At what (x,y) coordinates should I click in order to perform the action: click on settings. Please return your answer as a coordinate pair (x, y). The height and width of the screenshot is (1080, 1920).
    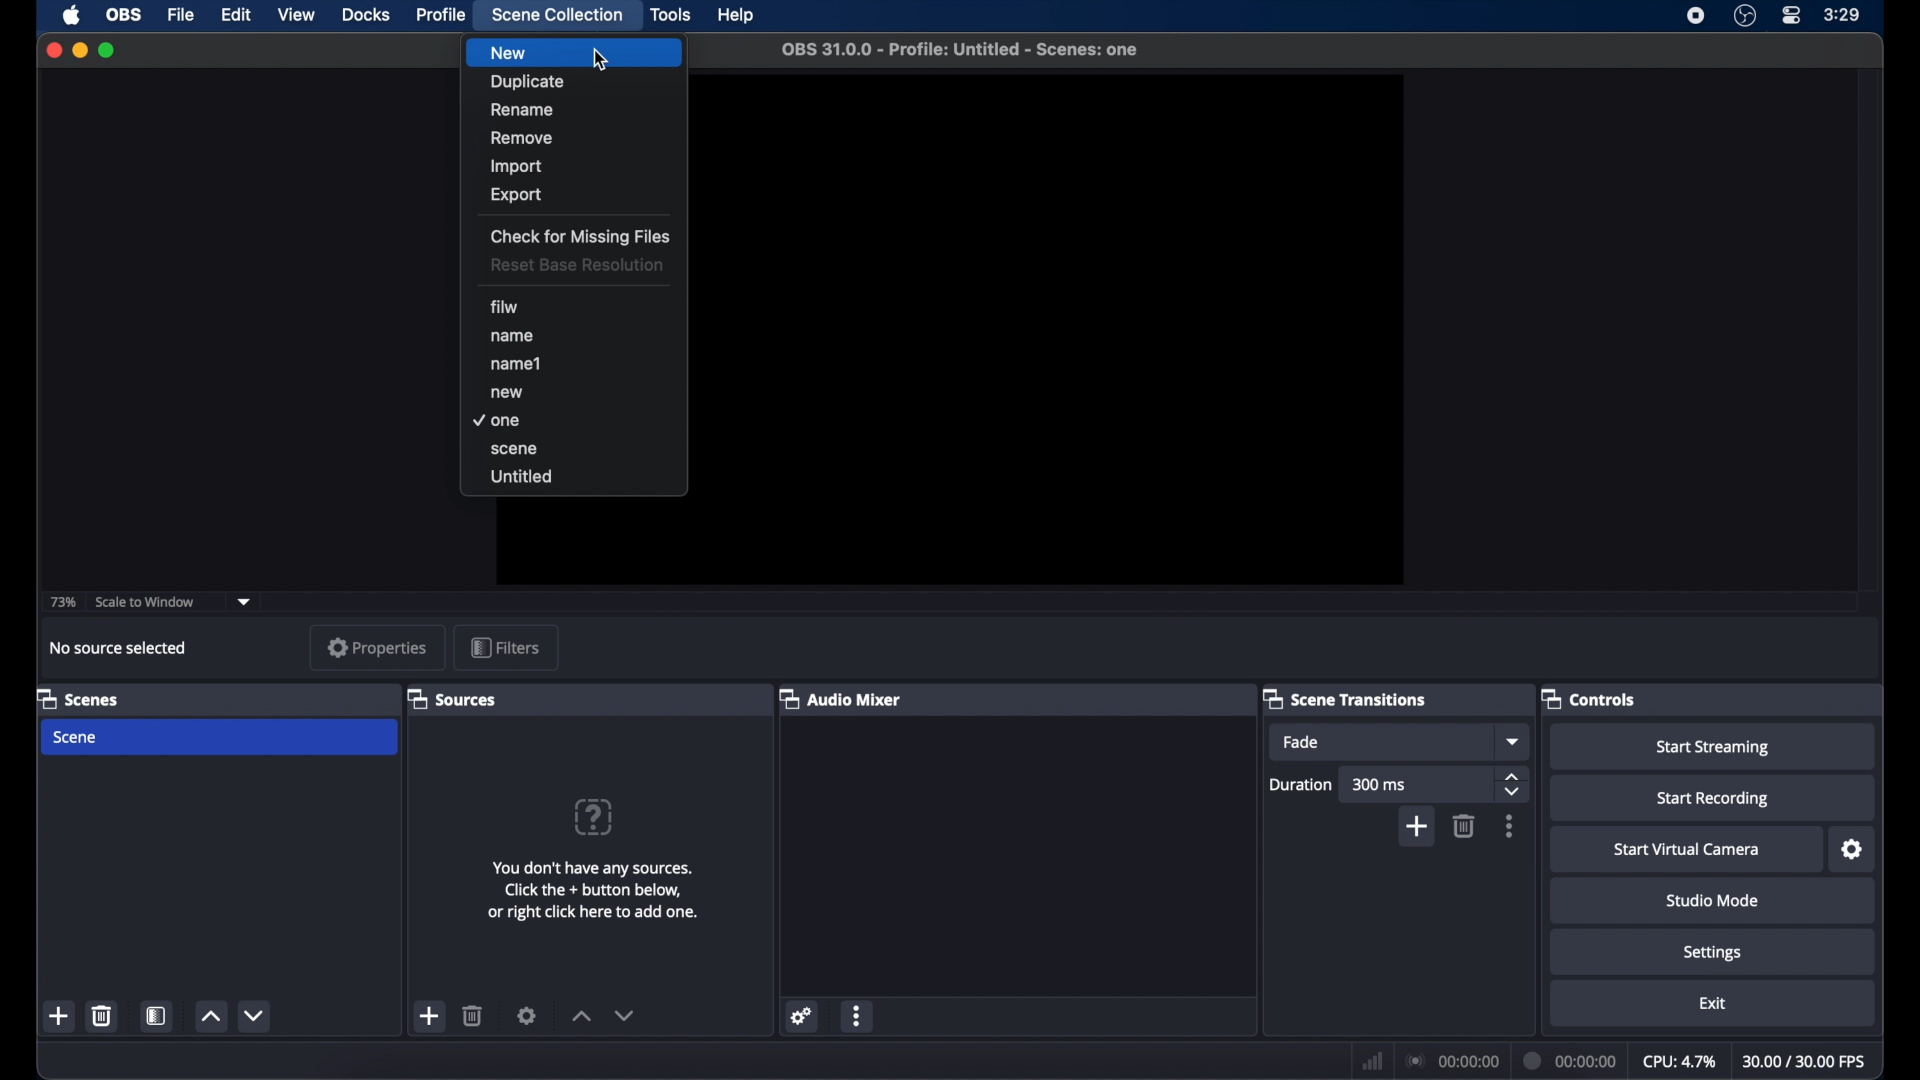
    Looking at the image, I should click on (1853, 849).